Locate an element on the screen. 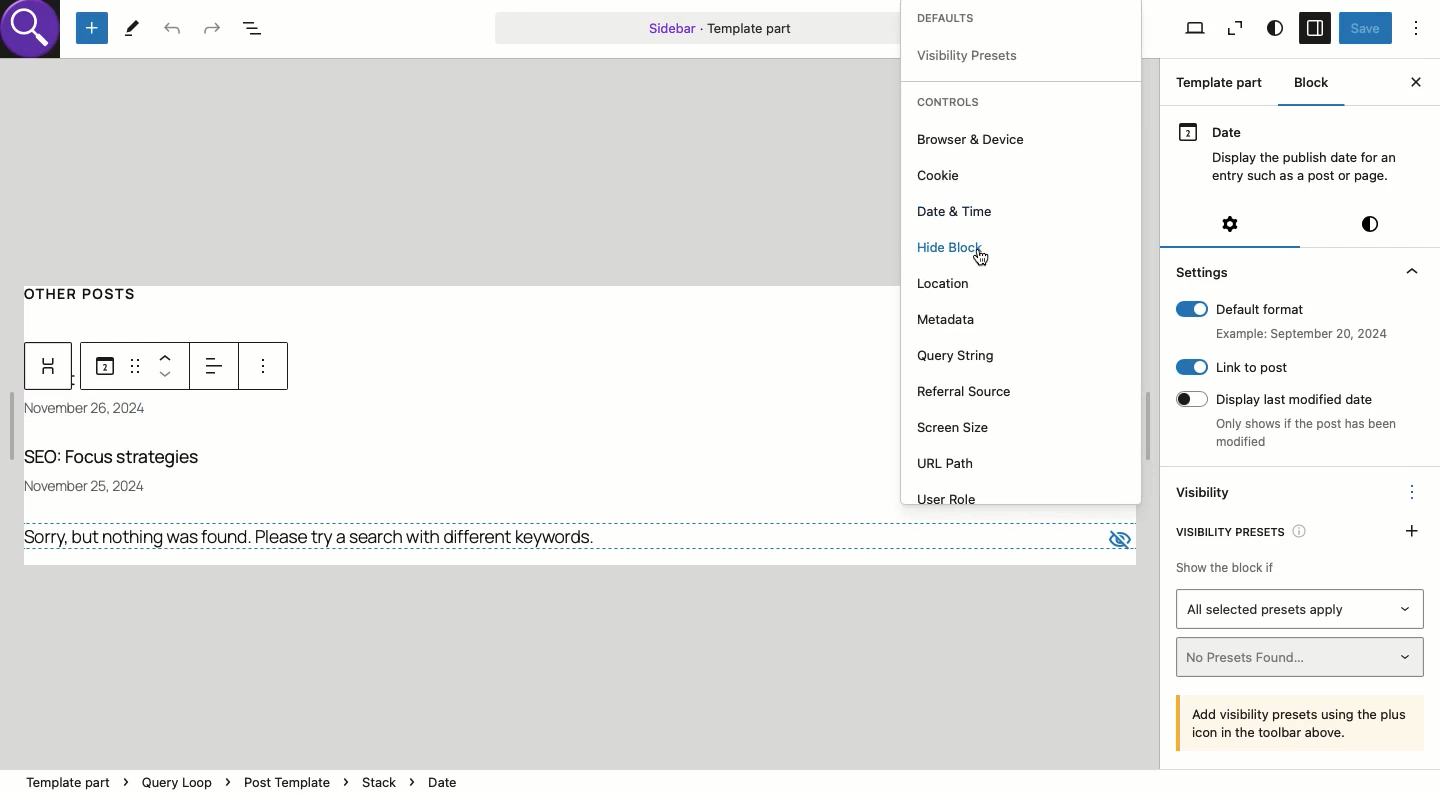 The height and width of the screenshot is (794, 1440). Location is located at coordinates (947, 282).